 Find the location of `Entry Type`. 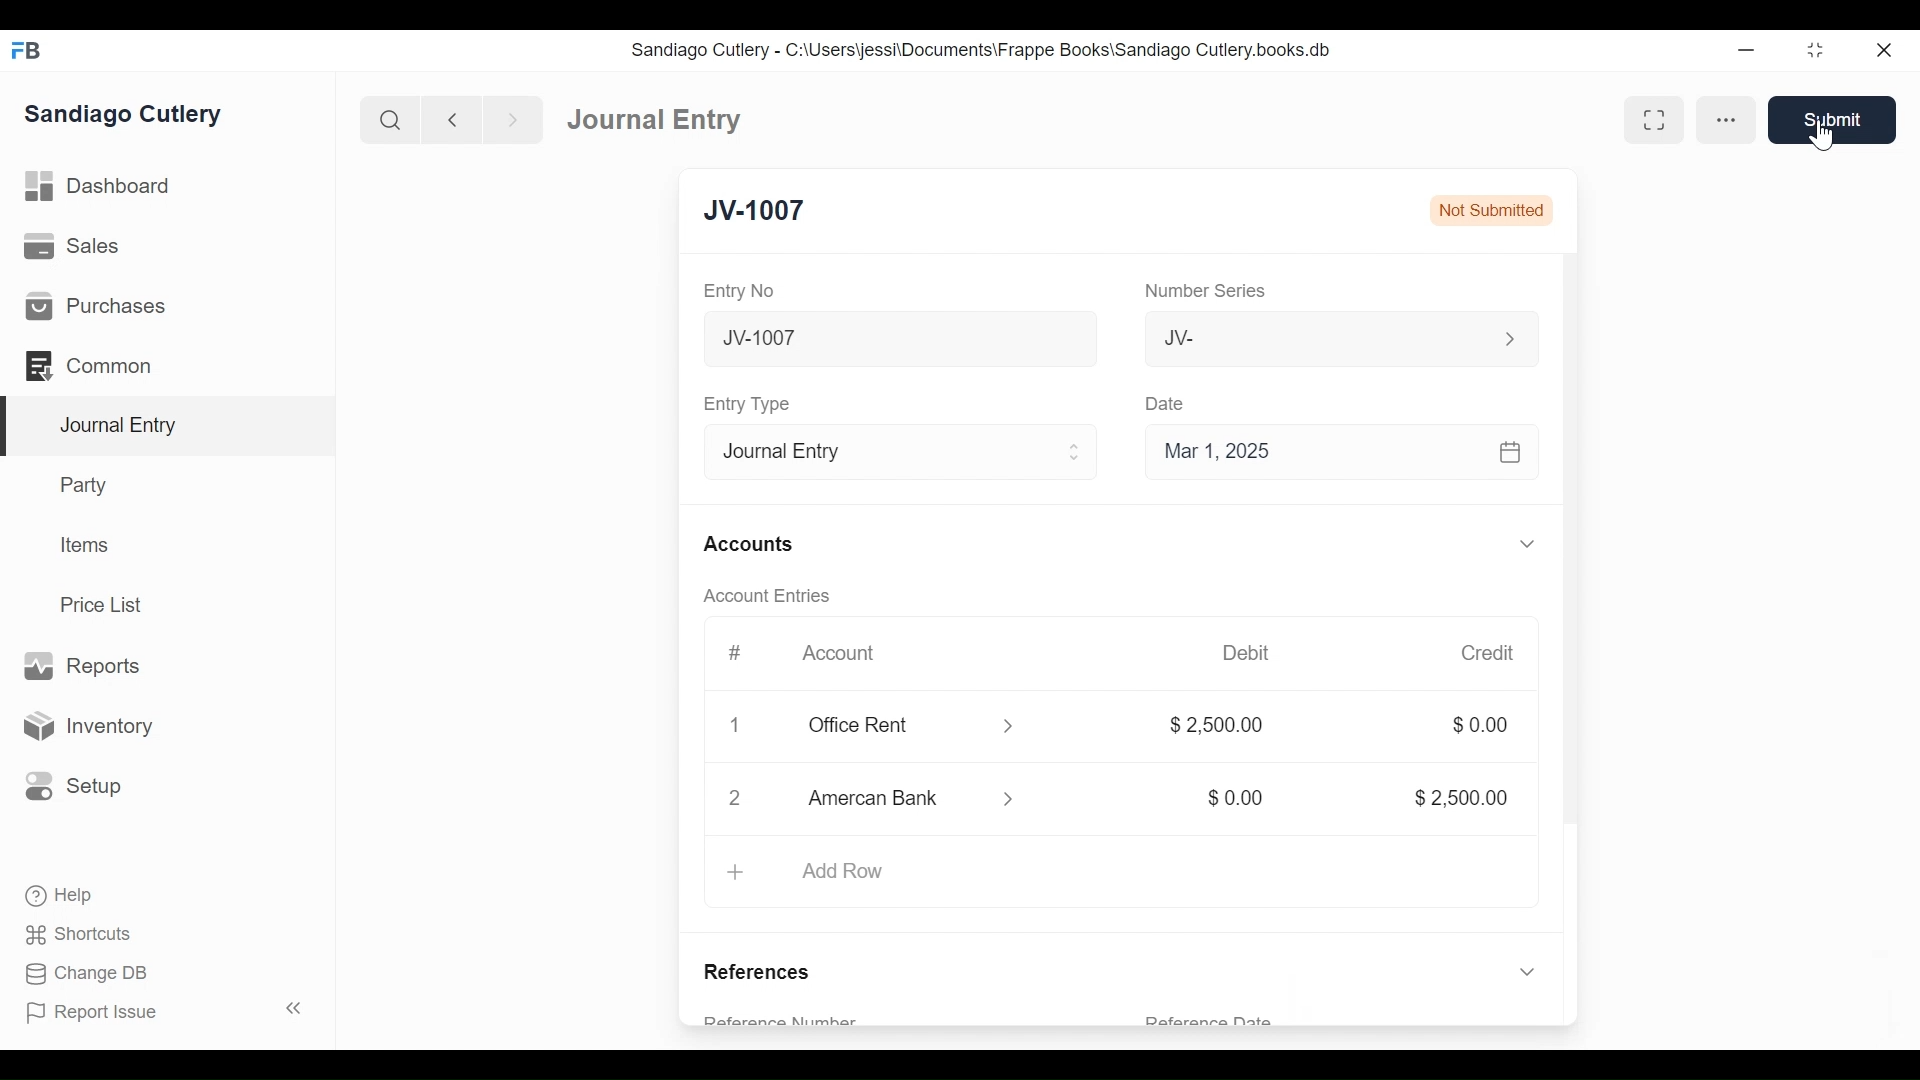

Entry Type is located at coordinates (746, 403).